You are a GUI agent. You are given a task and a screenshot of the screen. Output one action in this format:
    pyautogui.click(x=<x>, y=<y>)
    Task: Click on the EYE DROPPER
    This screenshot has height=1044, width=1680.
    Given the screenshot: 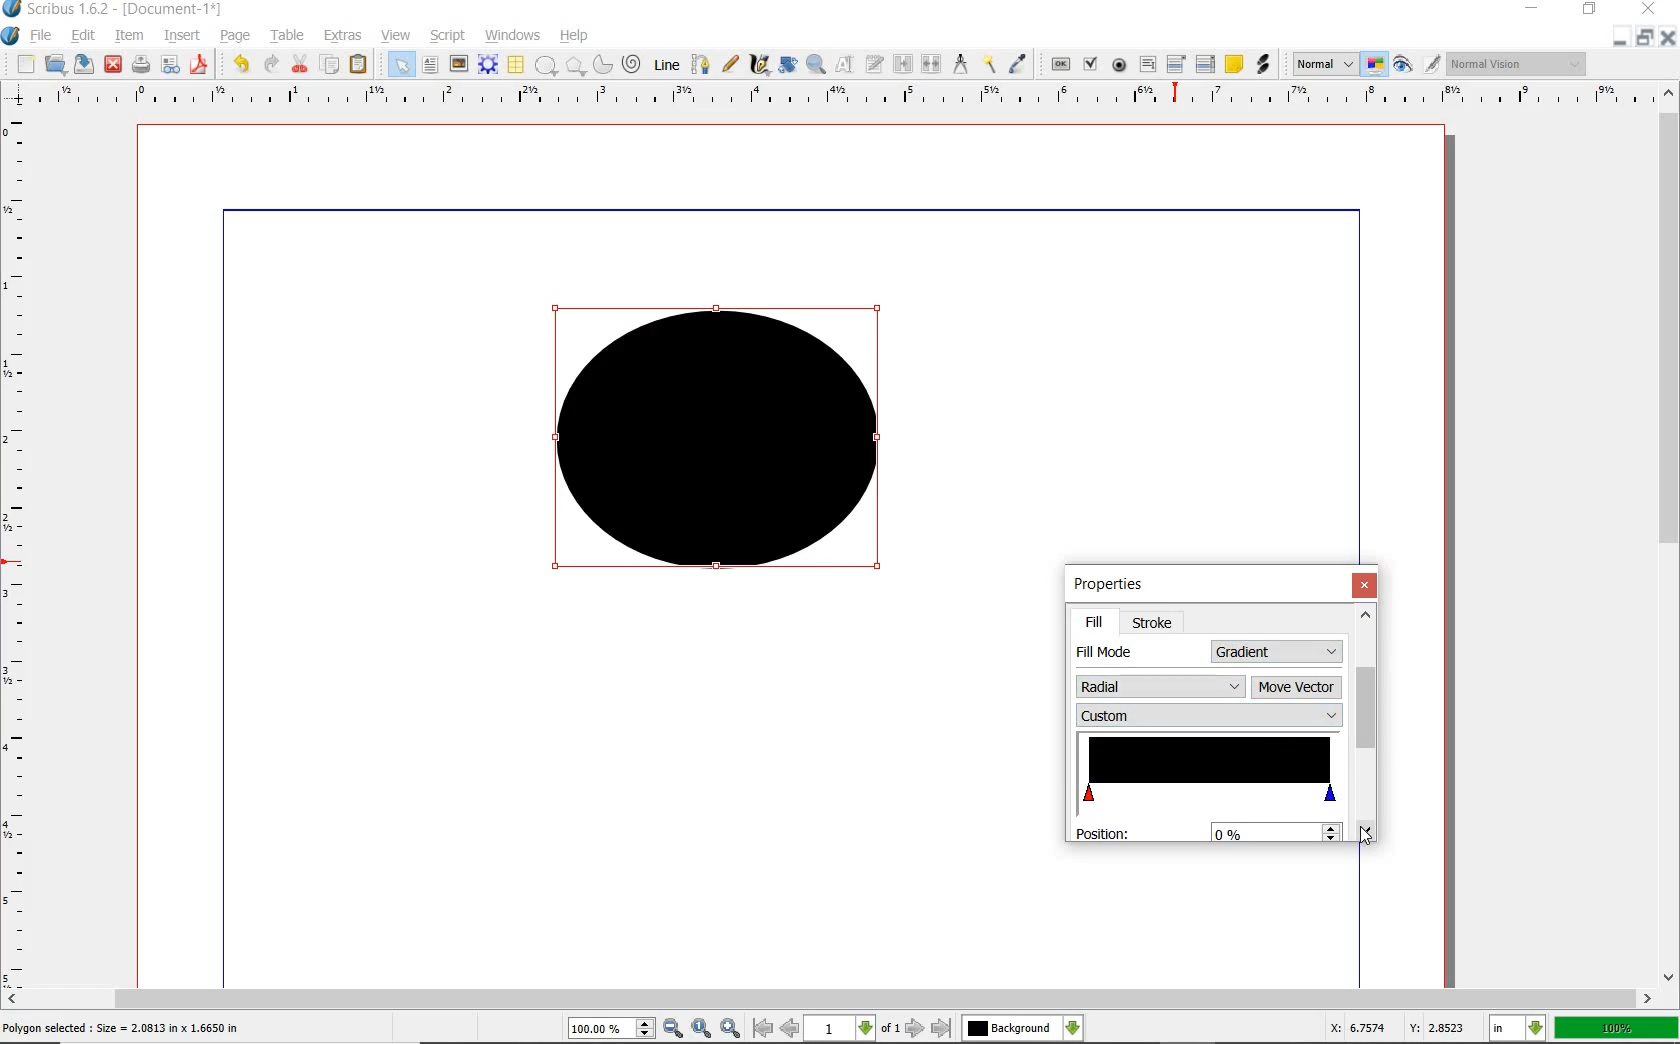 What is the action you would take?
    pyautogui.click(x=1019, y=65)
    